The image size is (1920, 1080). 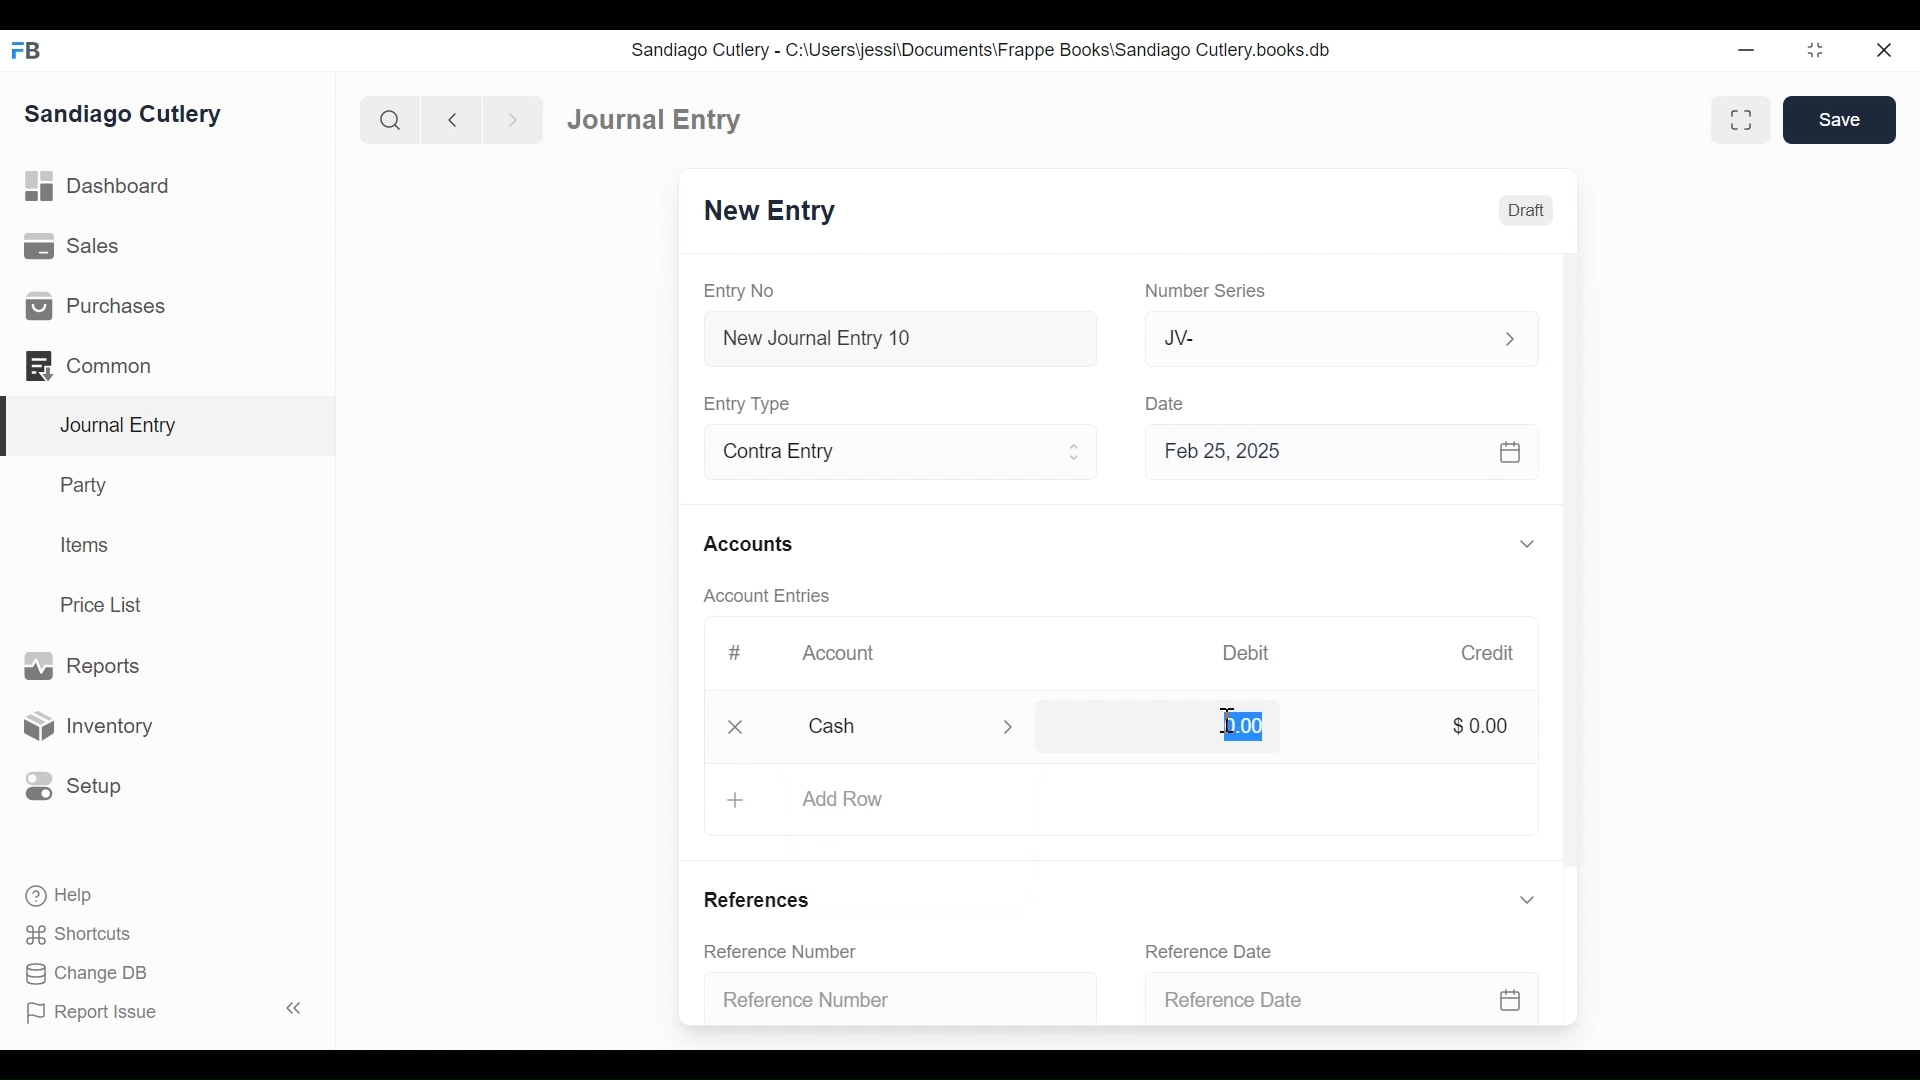 What do you see at coordinates (1231, 722) in the screenshot?
I see `cursor` at bounding box center [1231, 722].